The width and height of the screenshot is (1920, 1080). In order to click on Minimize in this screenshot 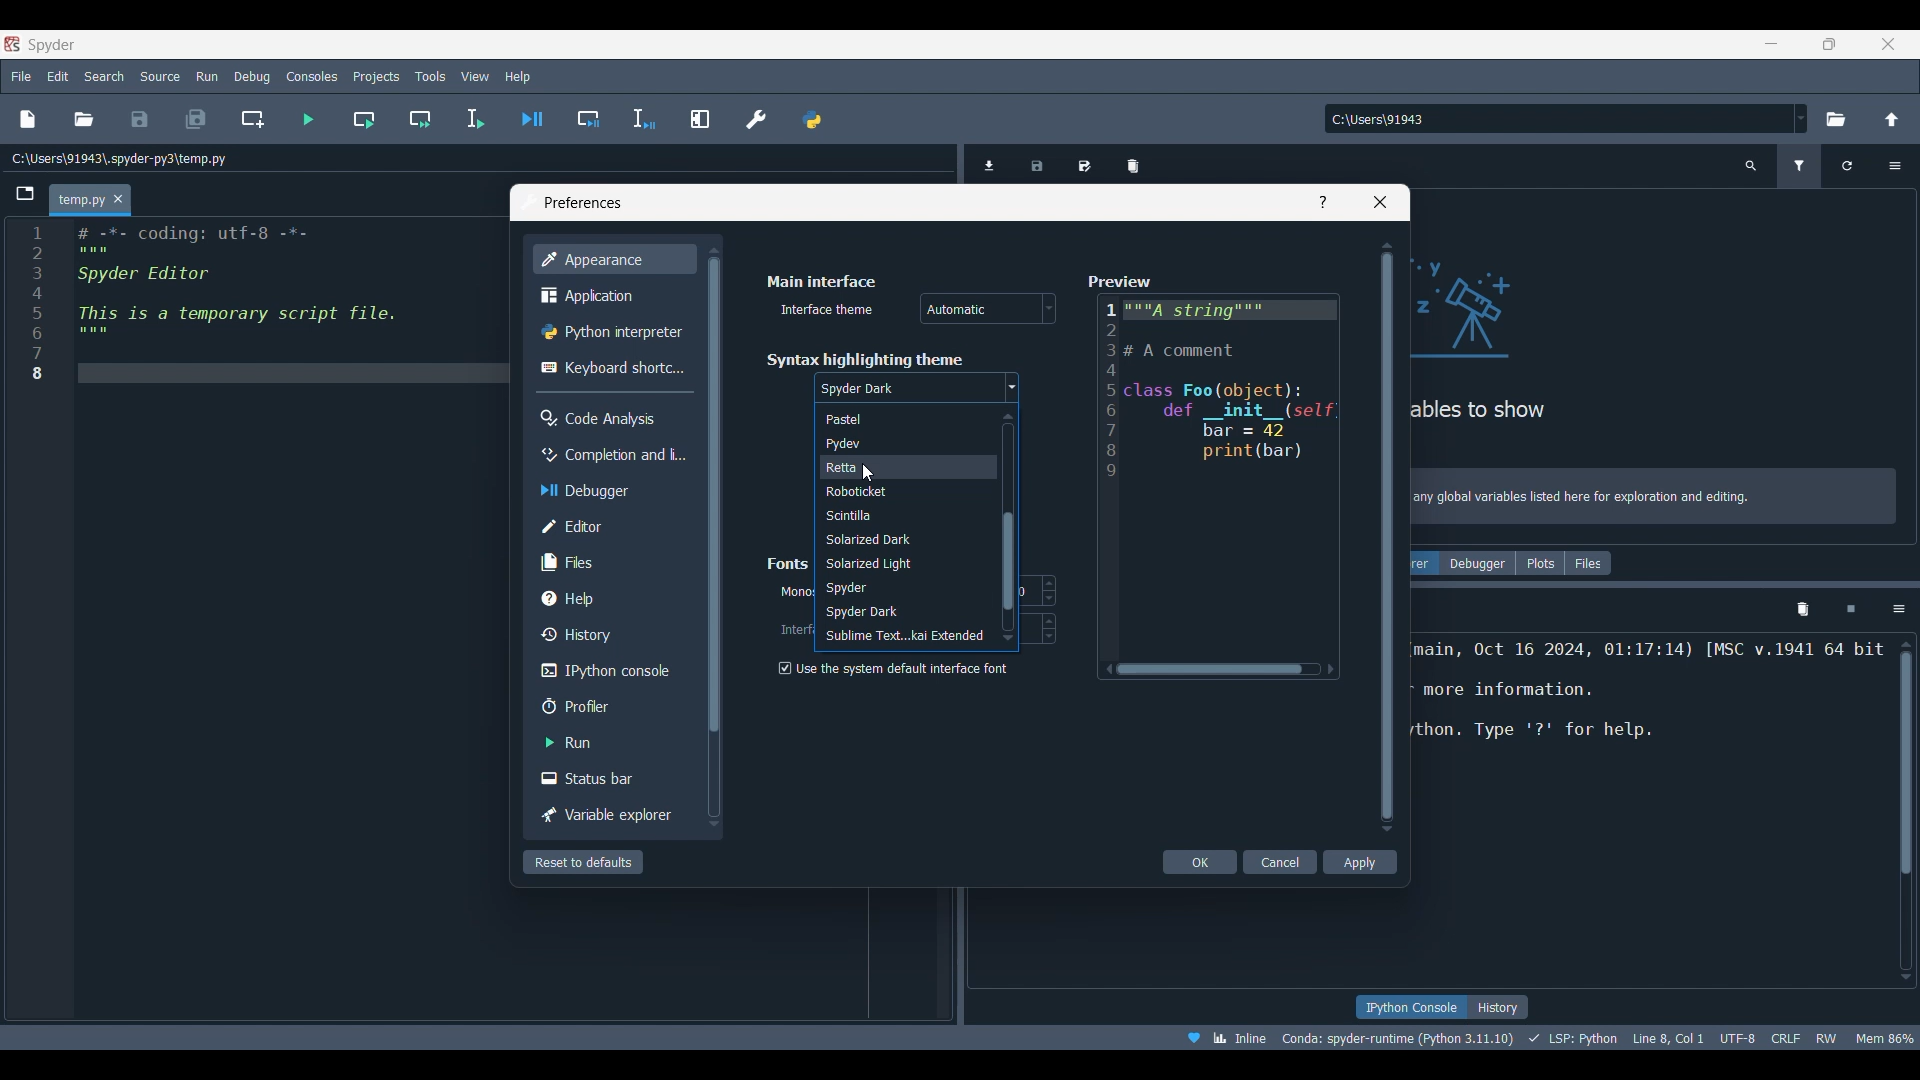, I will do `click(1779, 47)`.